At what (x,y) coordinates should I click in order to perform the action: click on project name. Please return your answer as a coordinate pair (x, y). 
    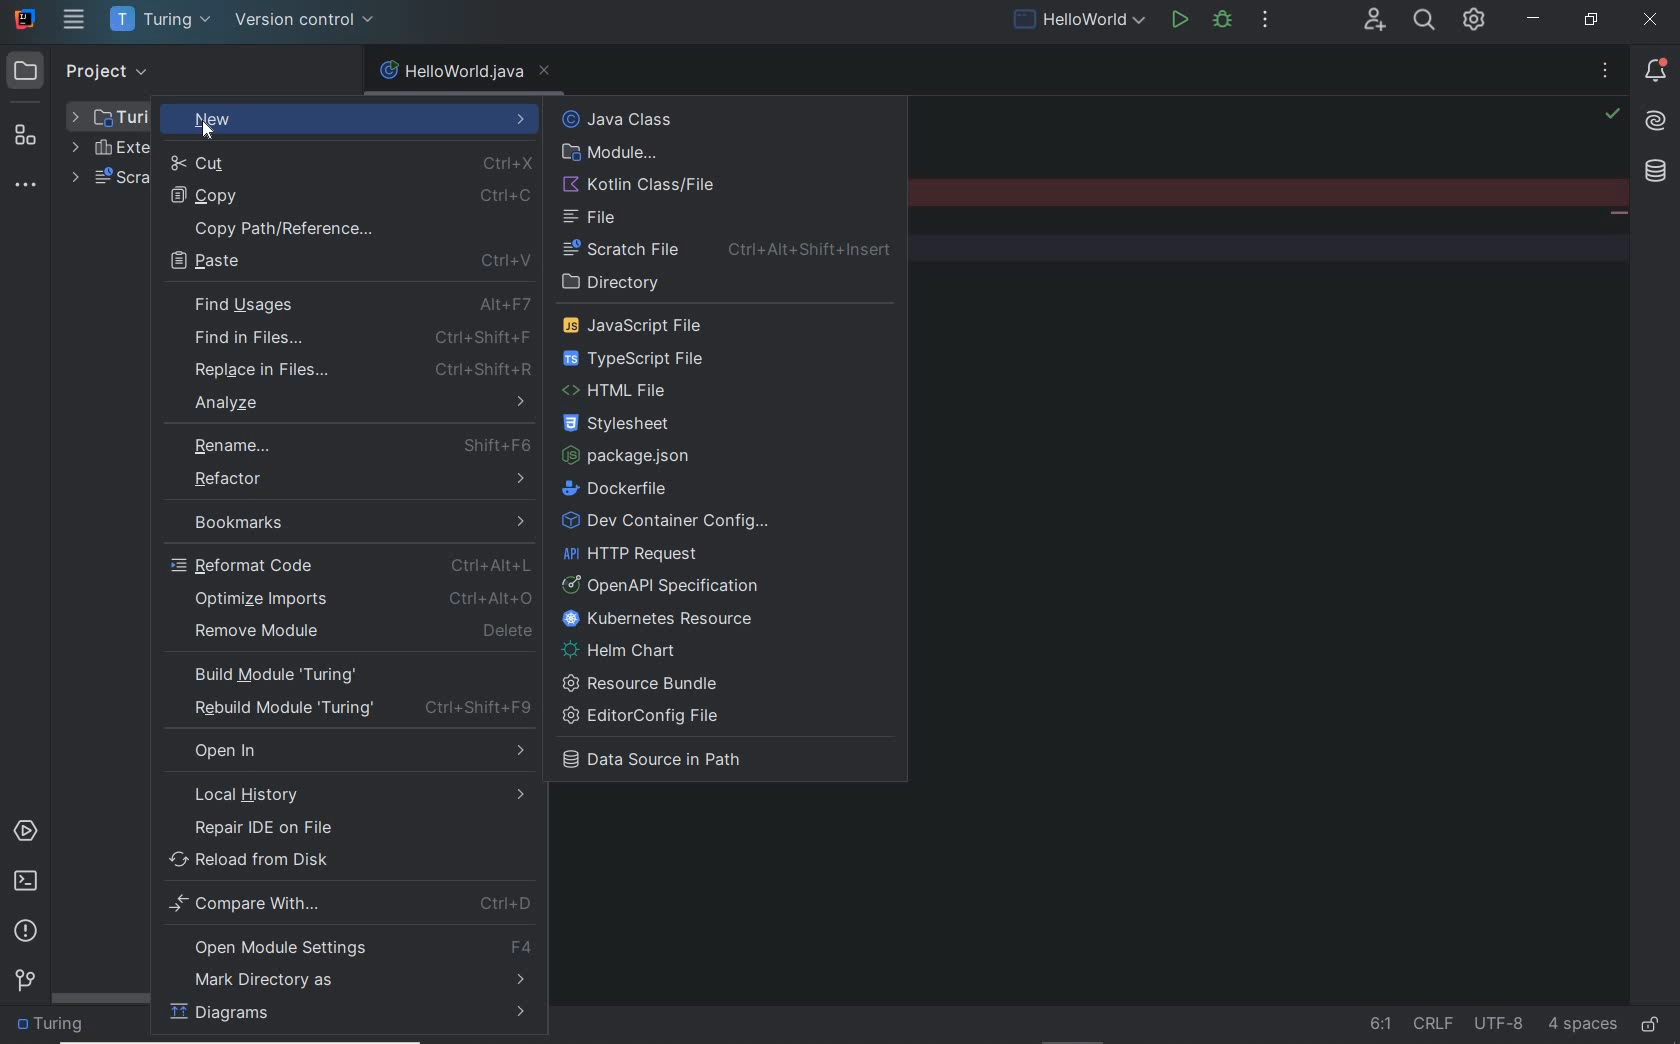
    Looking at the image, I should click on (55, 1027).